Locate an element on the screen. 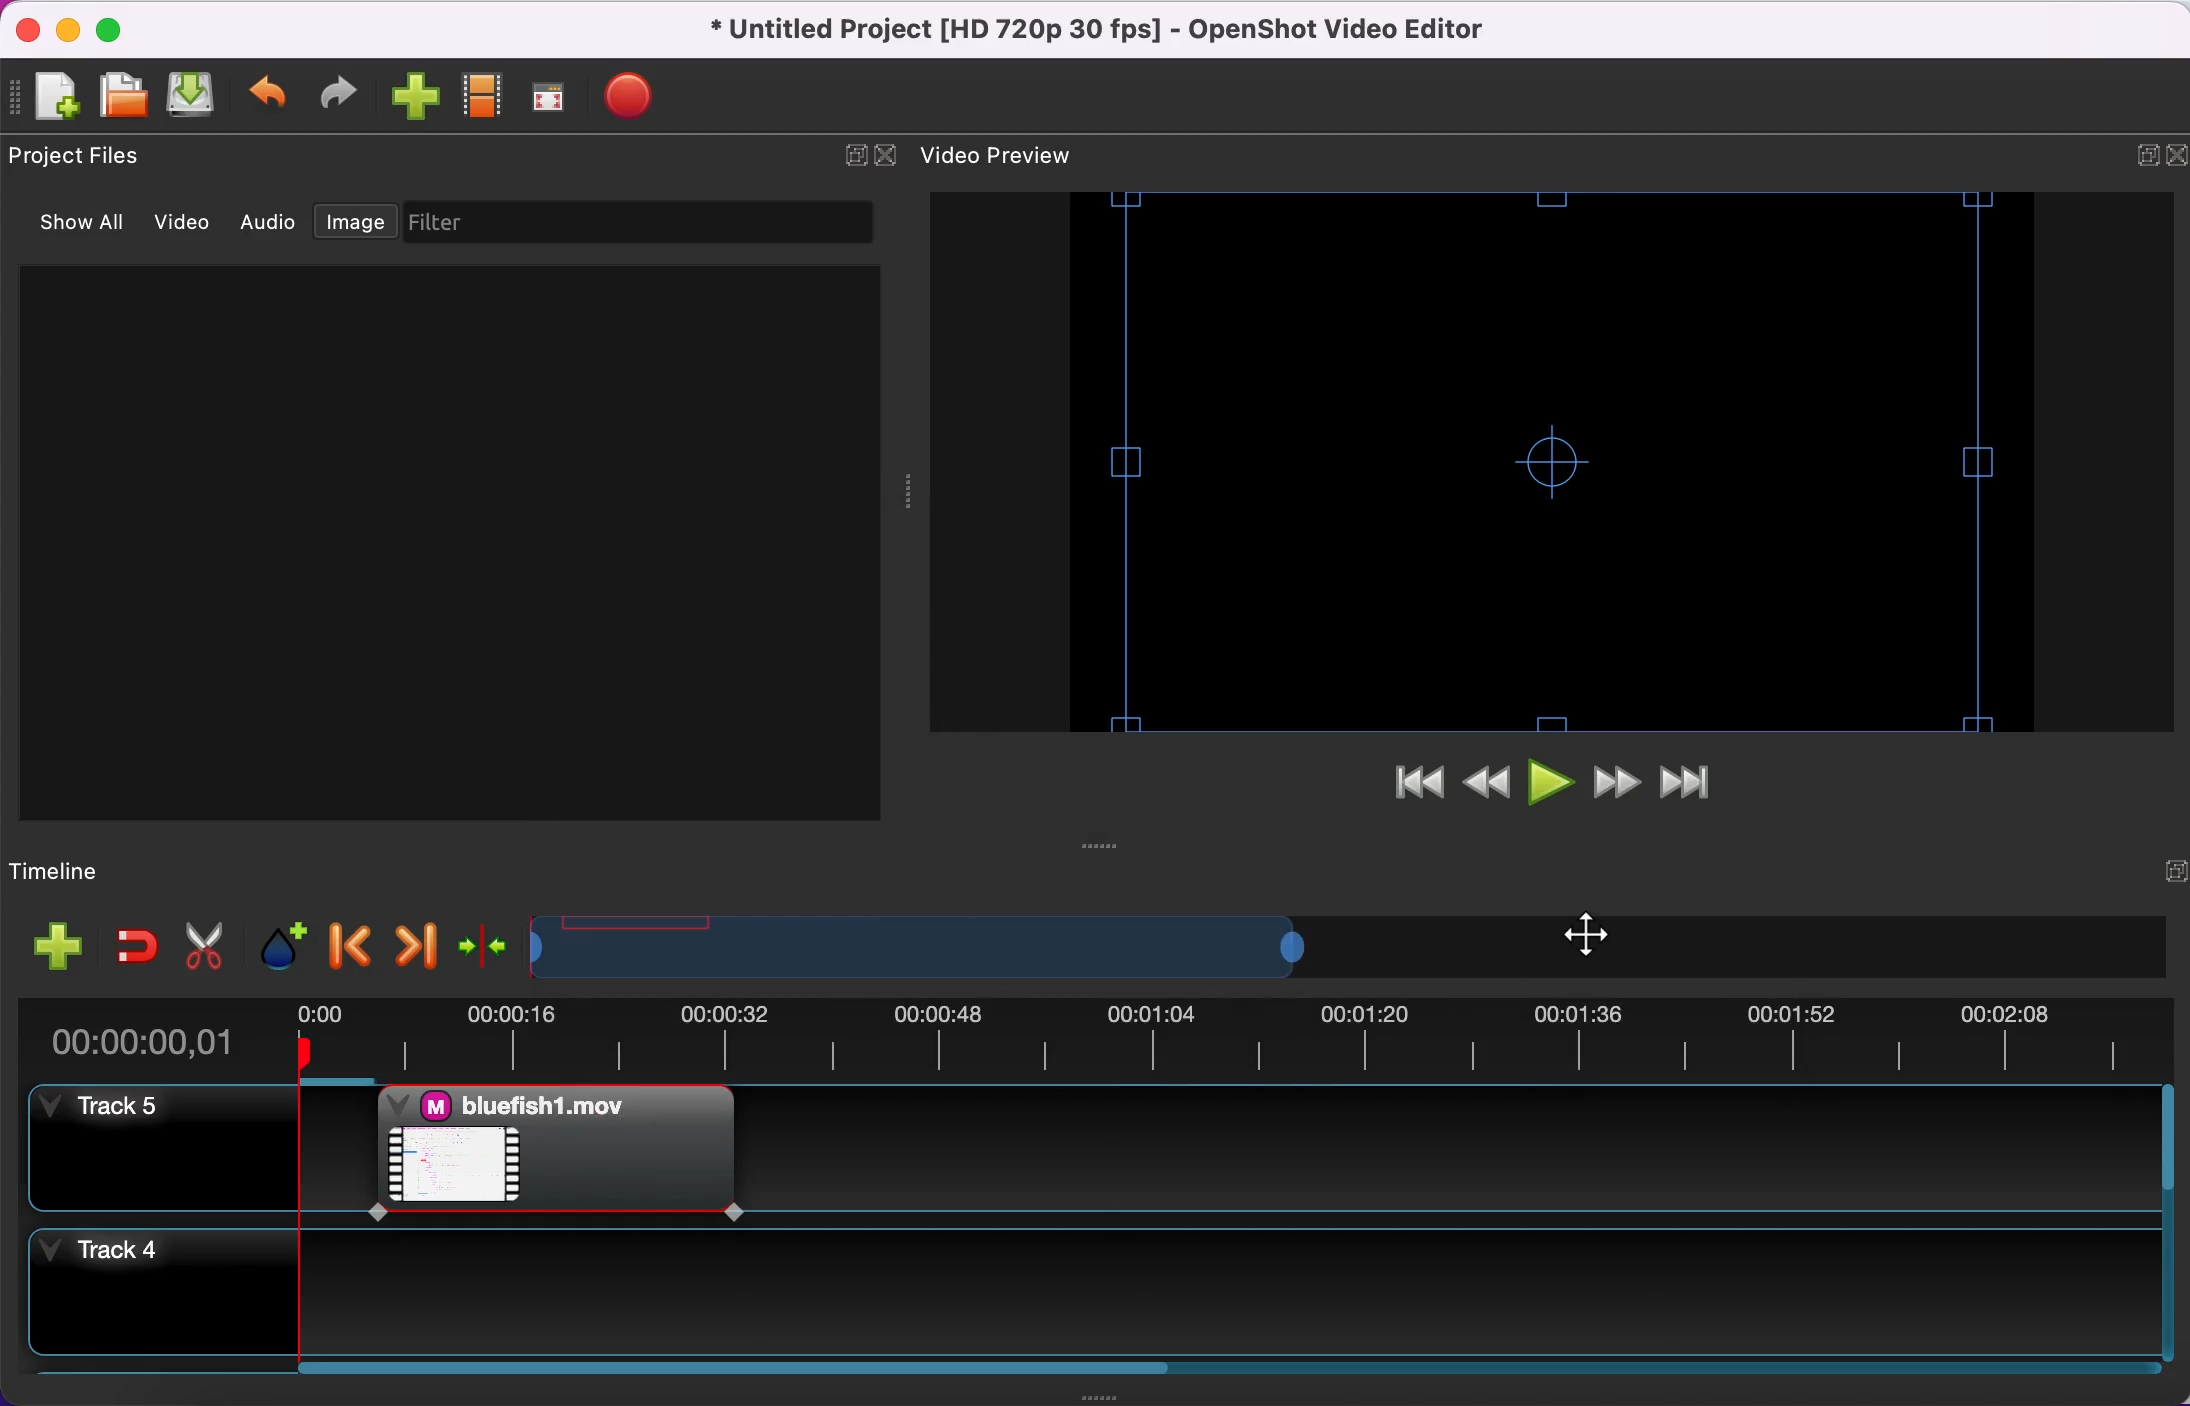 Image resolution: width=2190 pixels, height=1406 pixels. jump to end is located at coordinates (1699, 781).